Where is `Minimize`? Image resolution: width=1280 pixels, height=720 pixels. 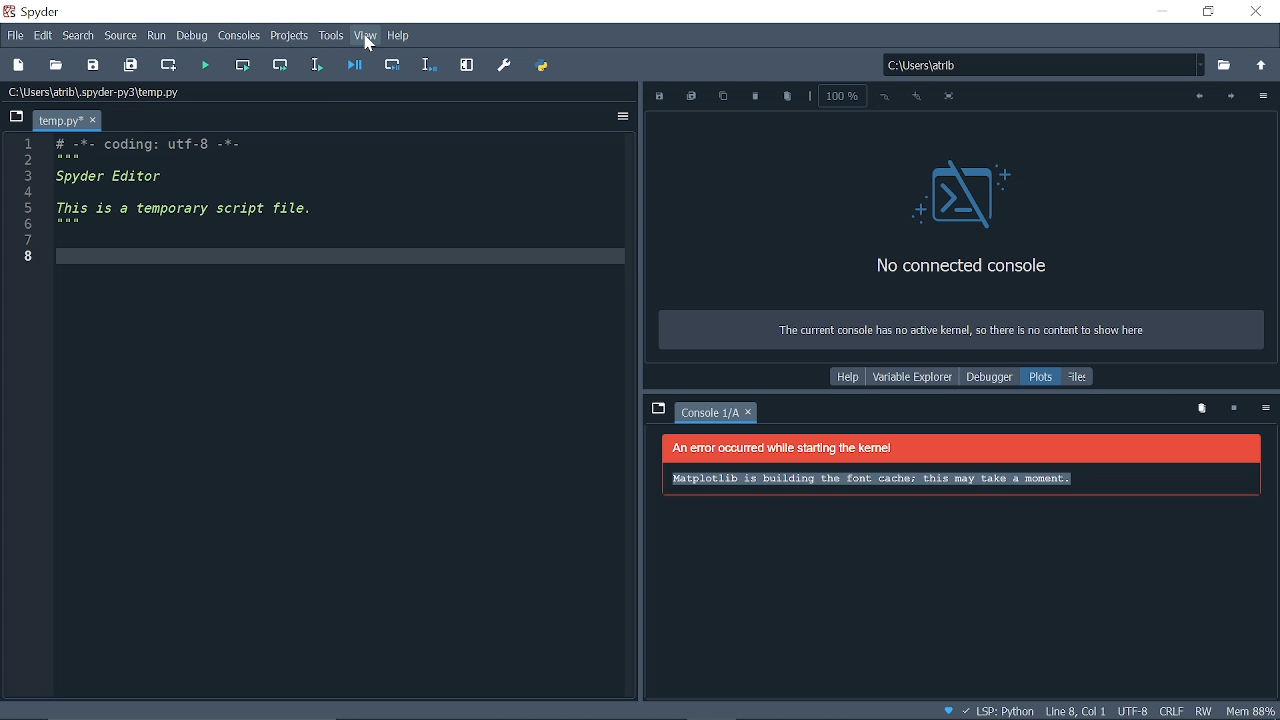
Minimize is located at coordinates (1161, 12).